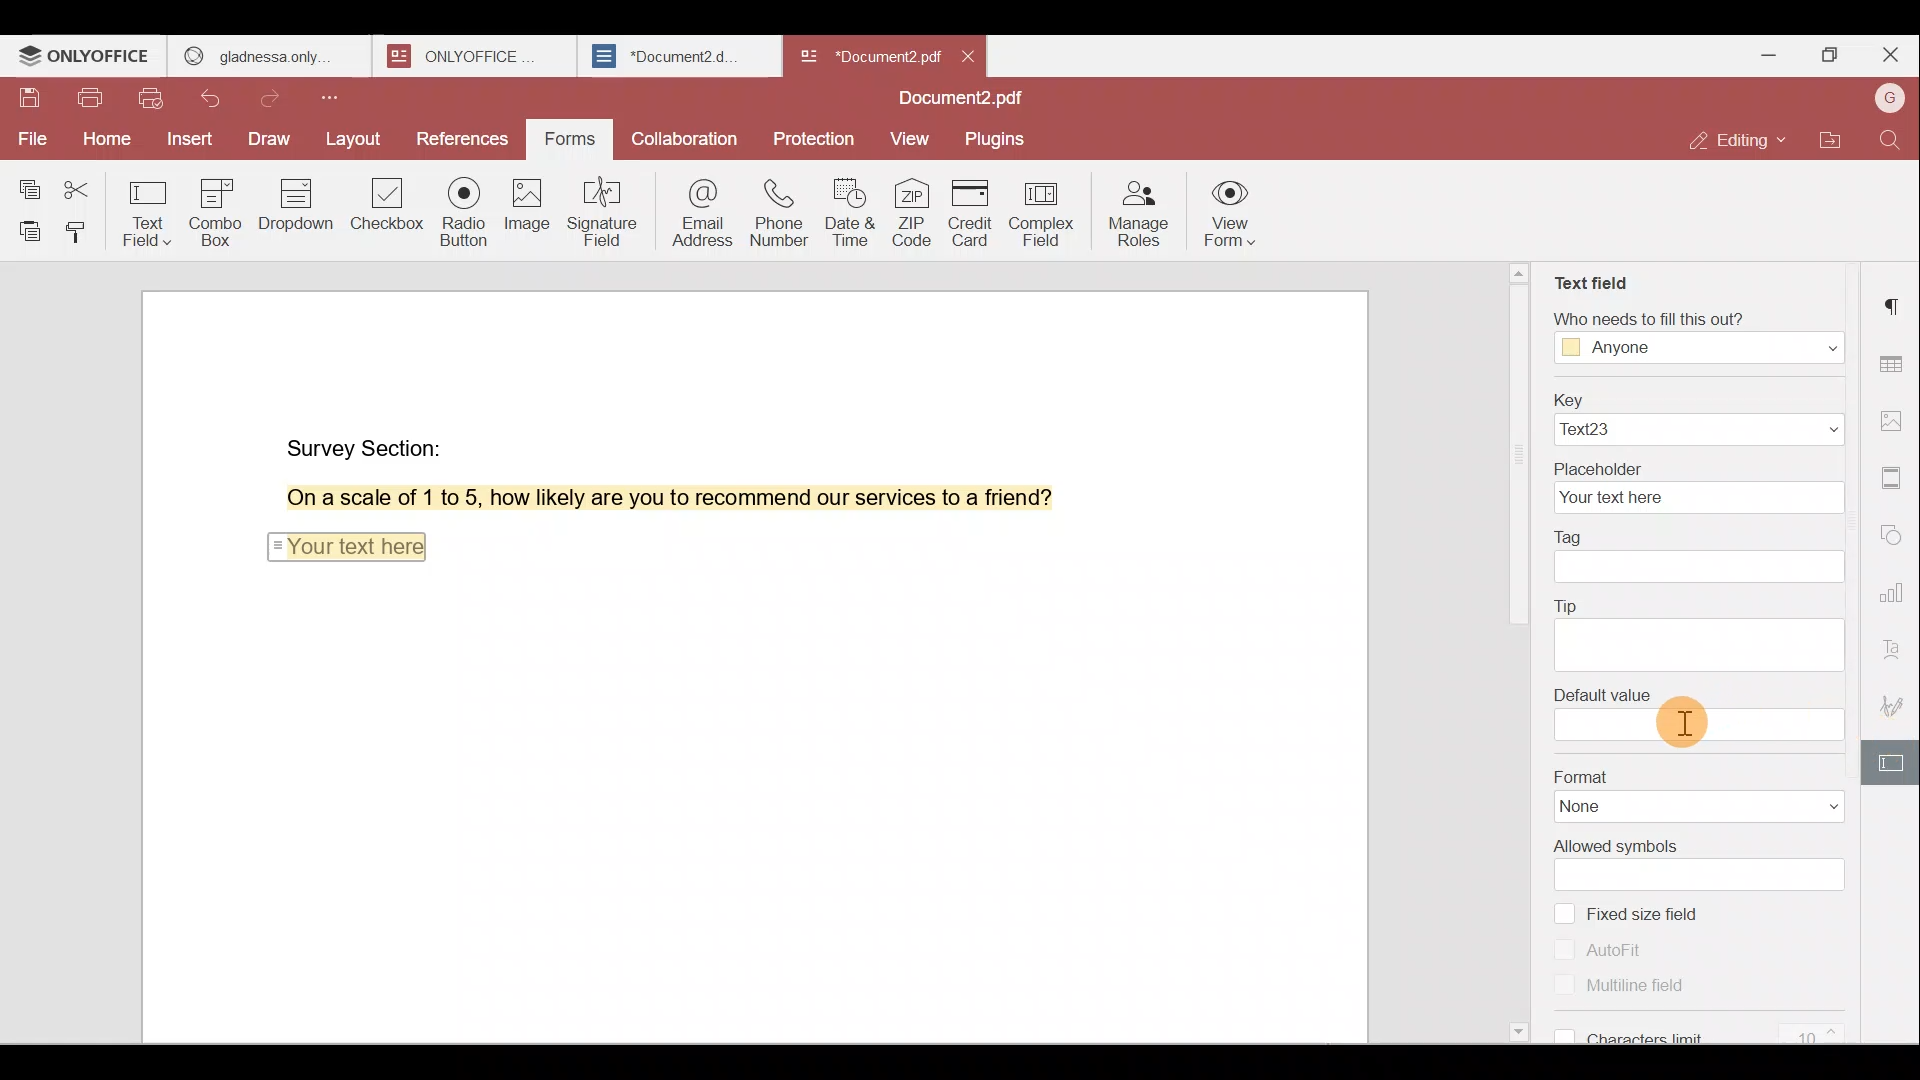 This screenshot has height=1080, width=1920. I want to click on Maximize, so click(1828, 58).